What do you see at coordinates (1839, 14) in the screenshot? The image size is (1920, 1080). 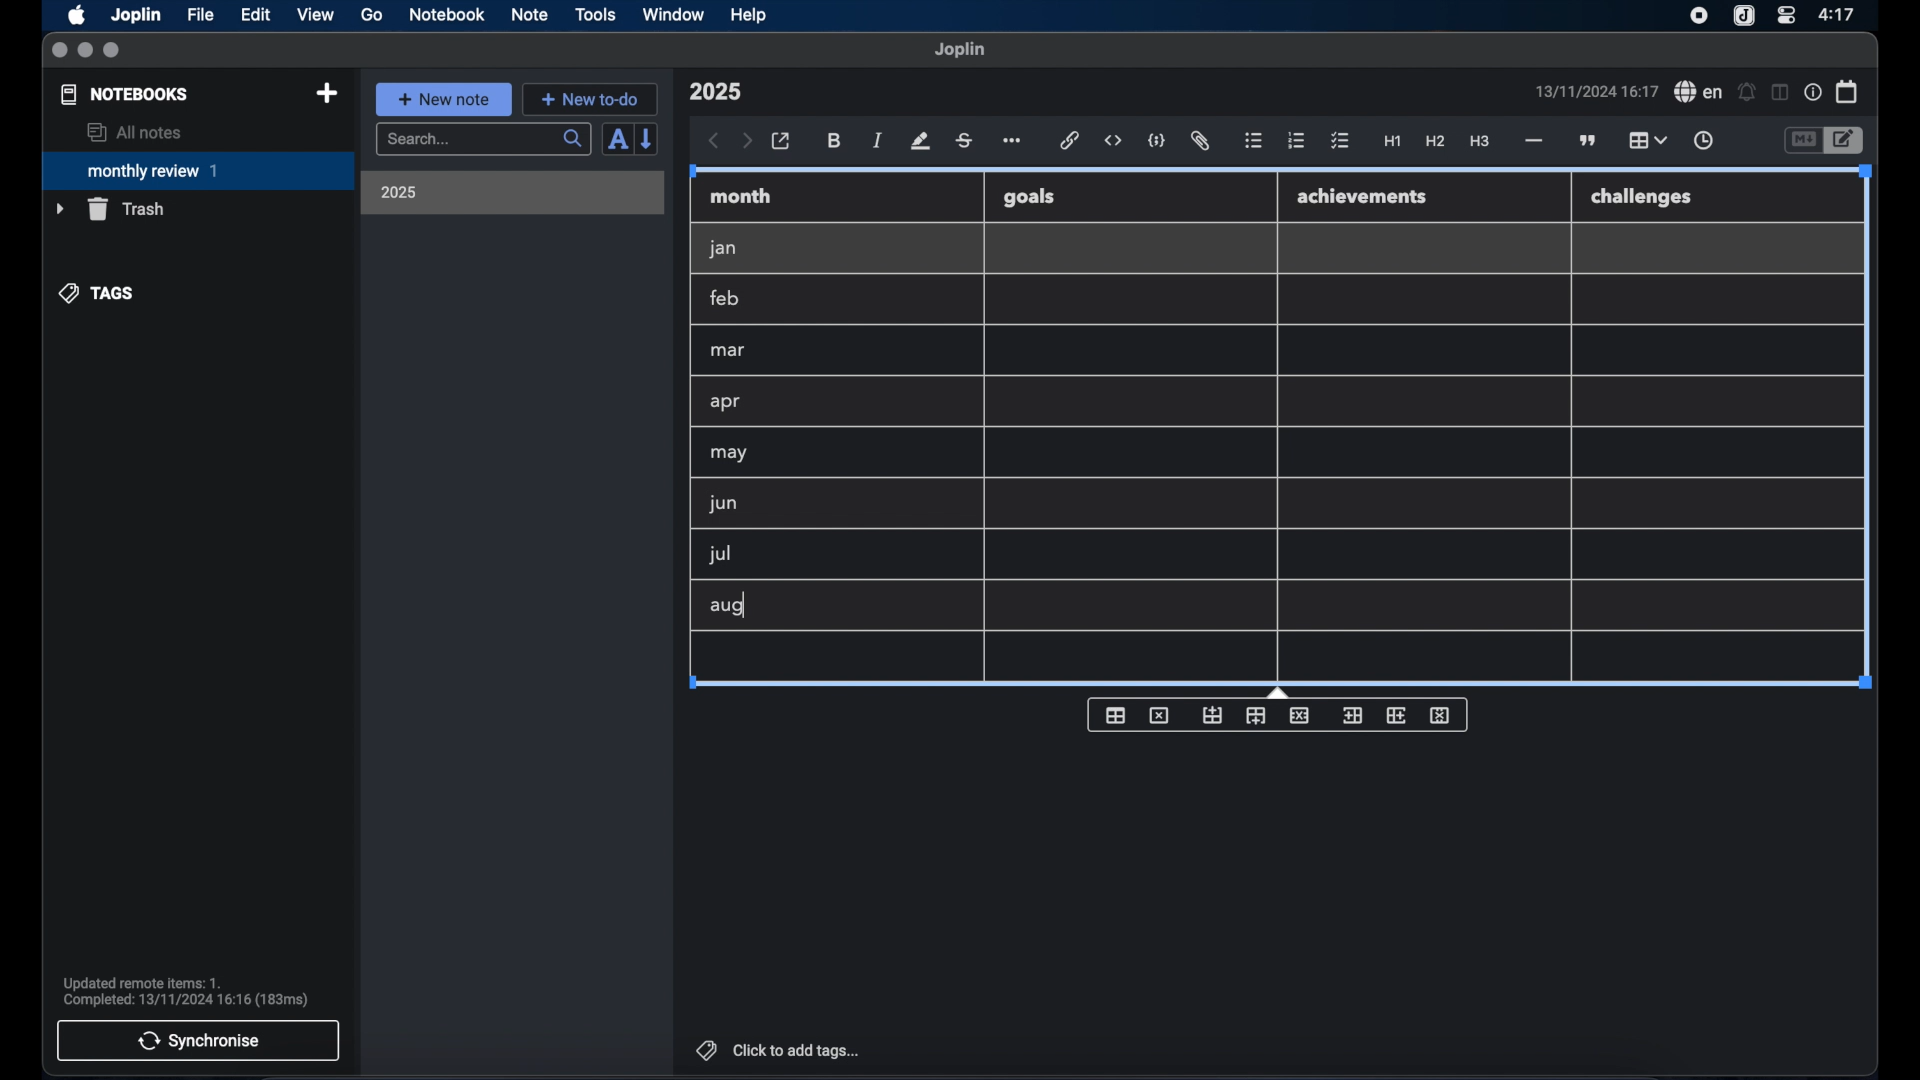 I see `time` at bounding box center [1839, 14].